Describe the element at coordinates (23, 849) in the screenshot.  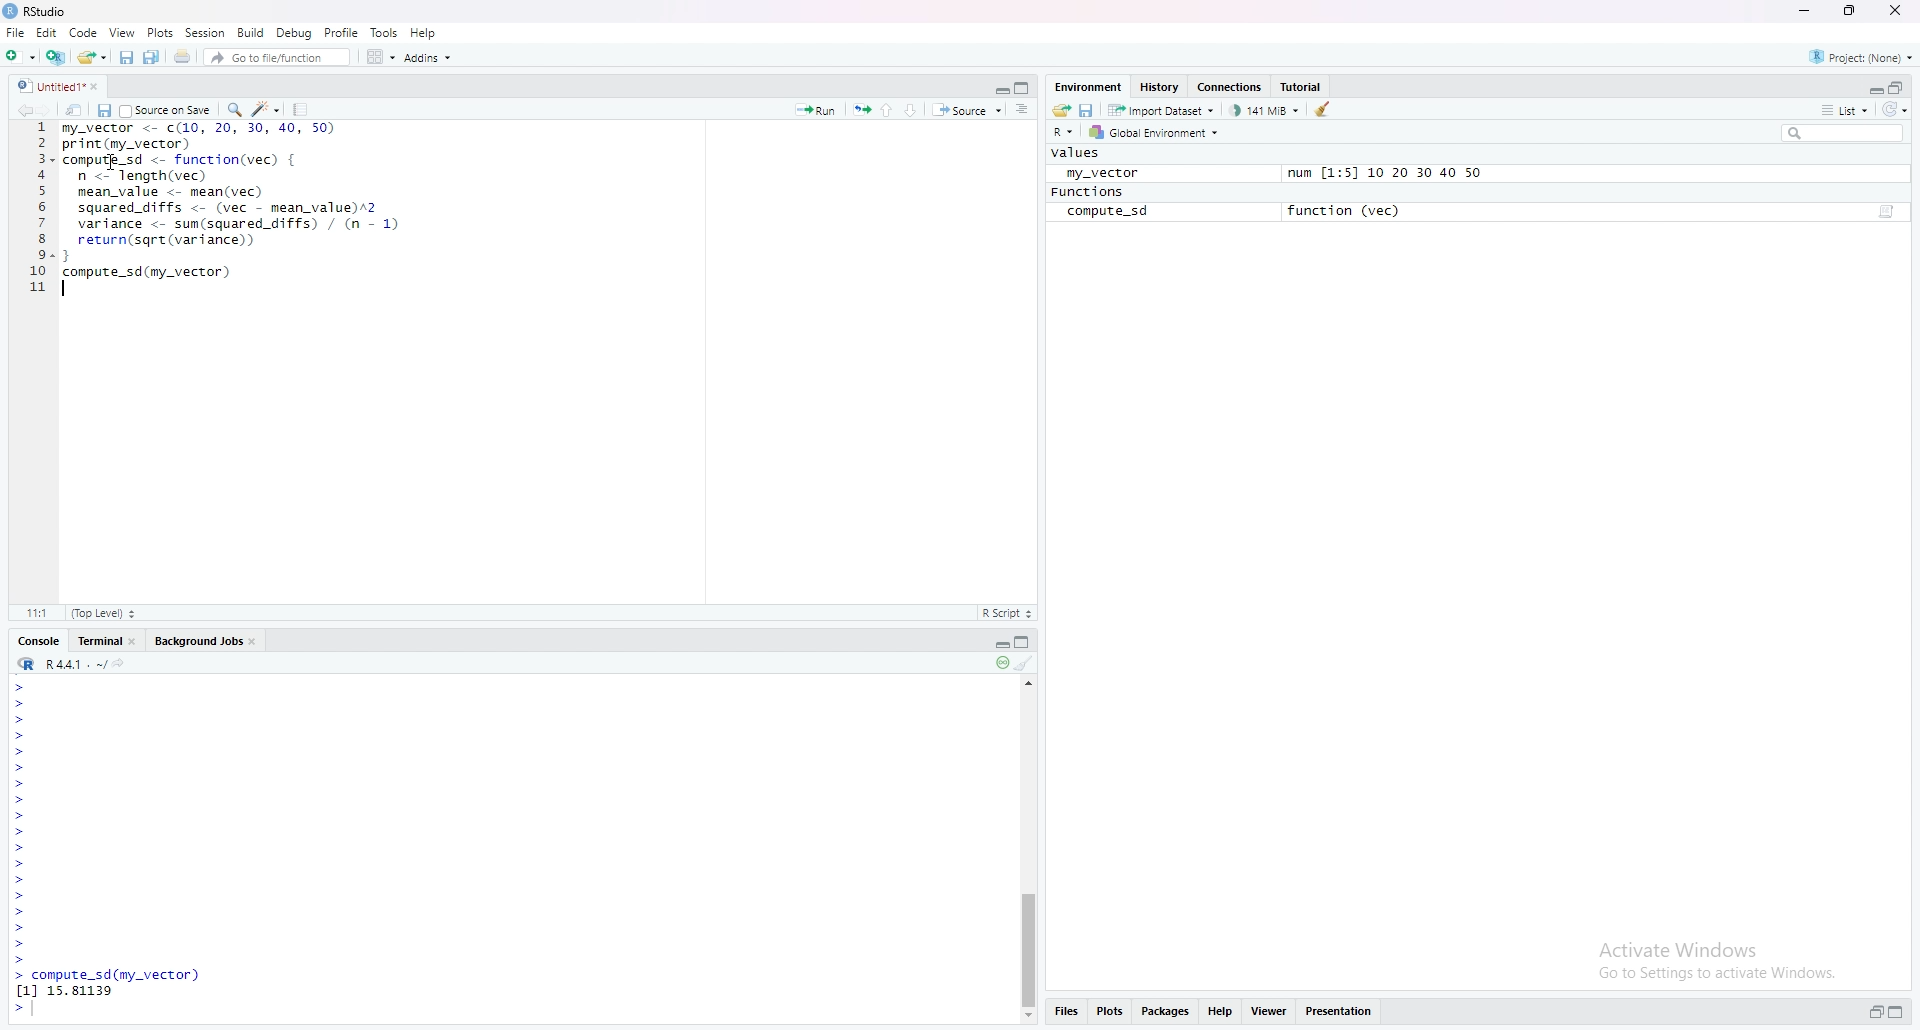
I see `Prompt cursor` at that location.